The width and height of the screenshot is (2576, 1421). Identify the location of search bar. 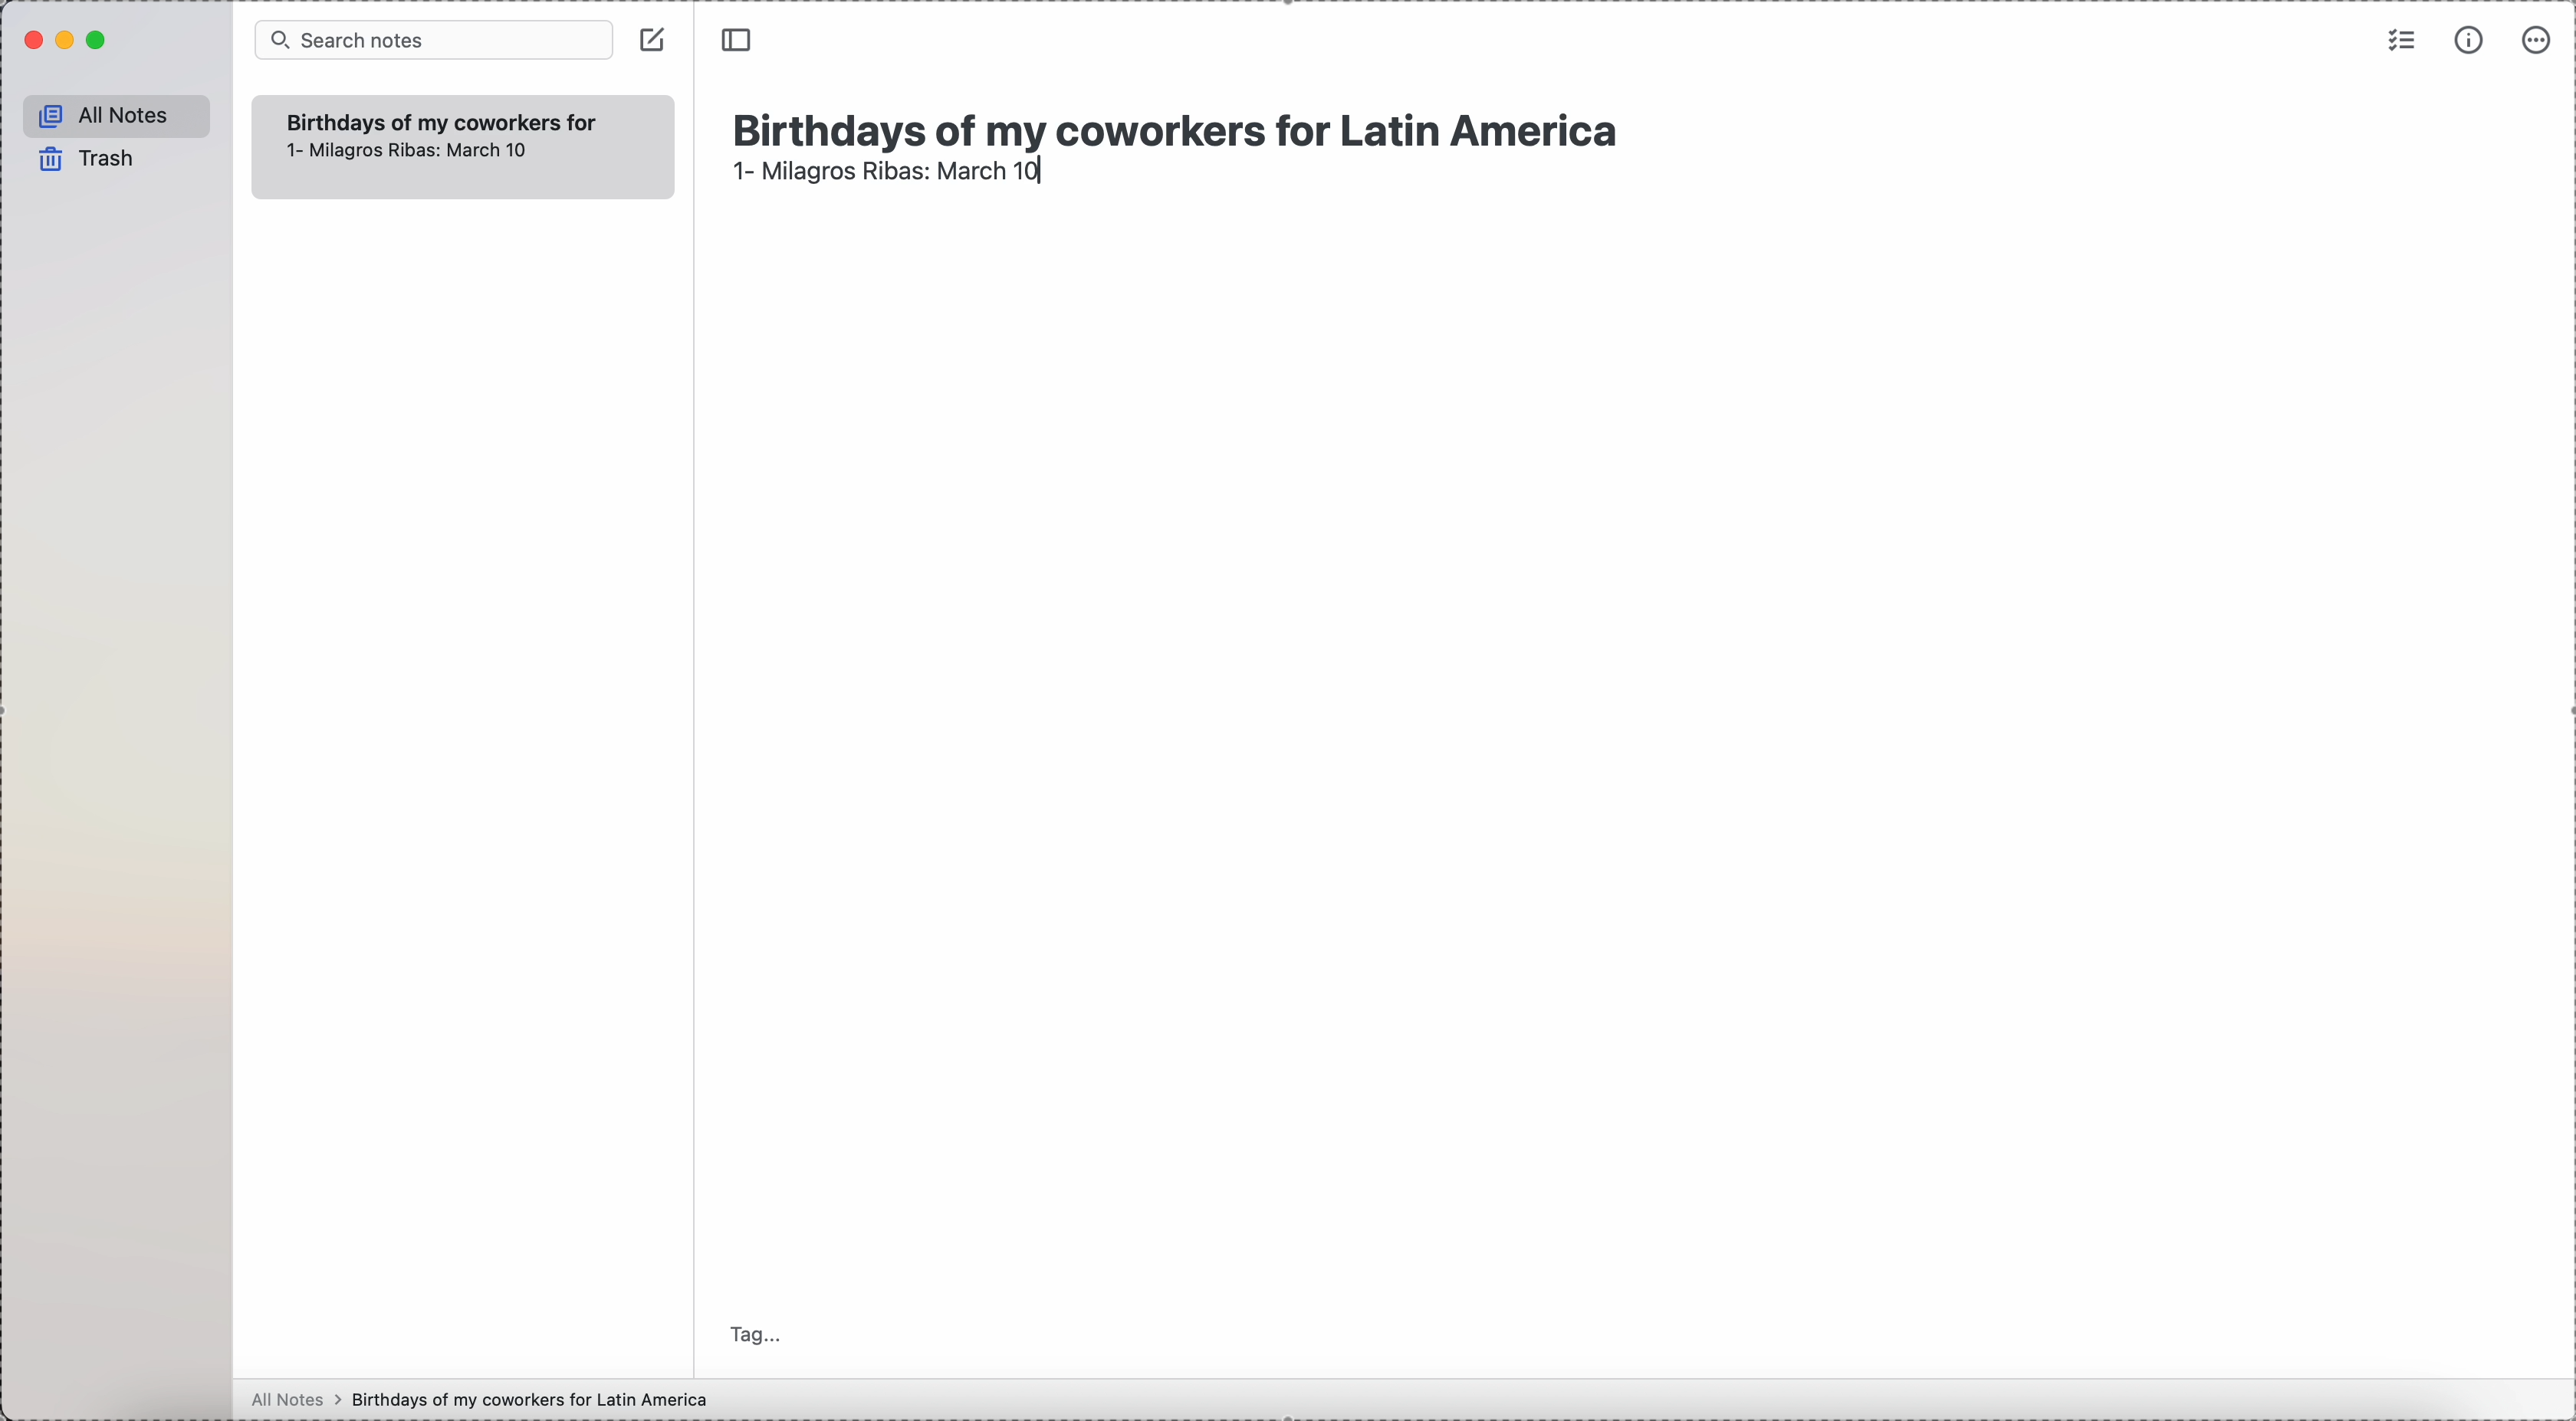
(432, 38).